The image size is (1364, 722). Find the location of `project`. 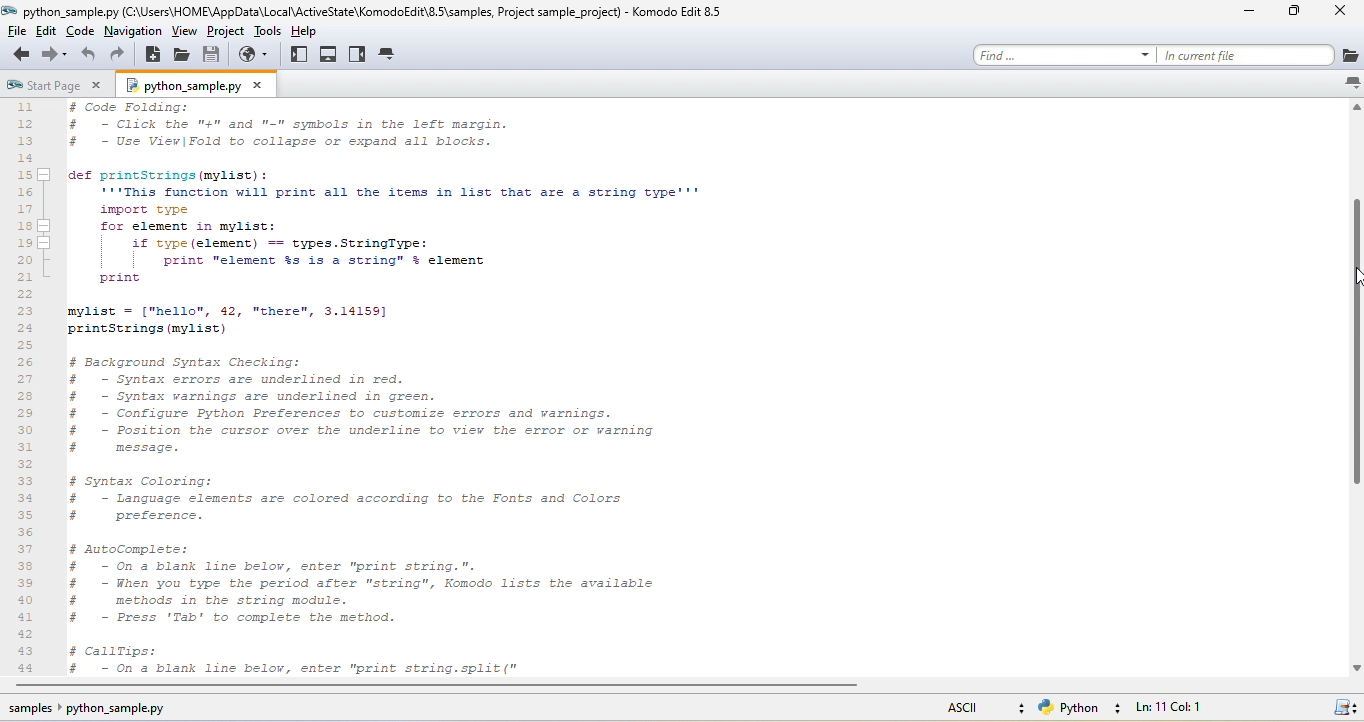

project is located at coordinates (227, 34).